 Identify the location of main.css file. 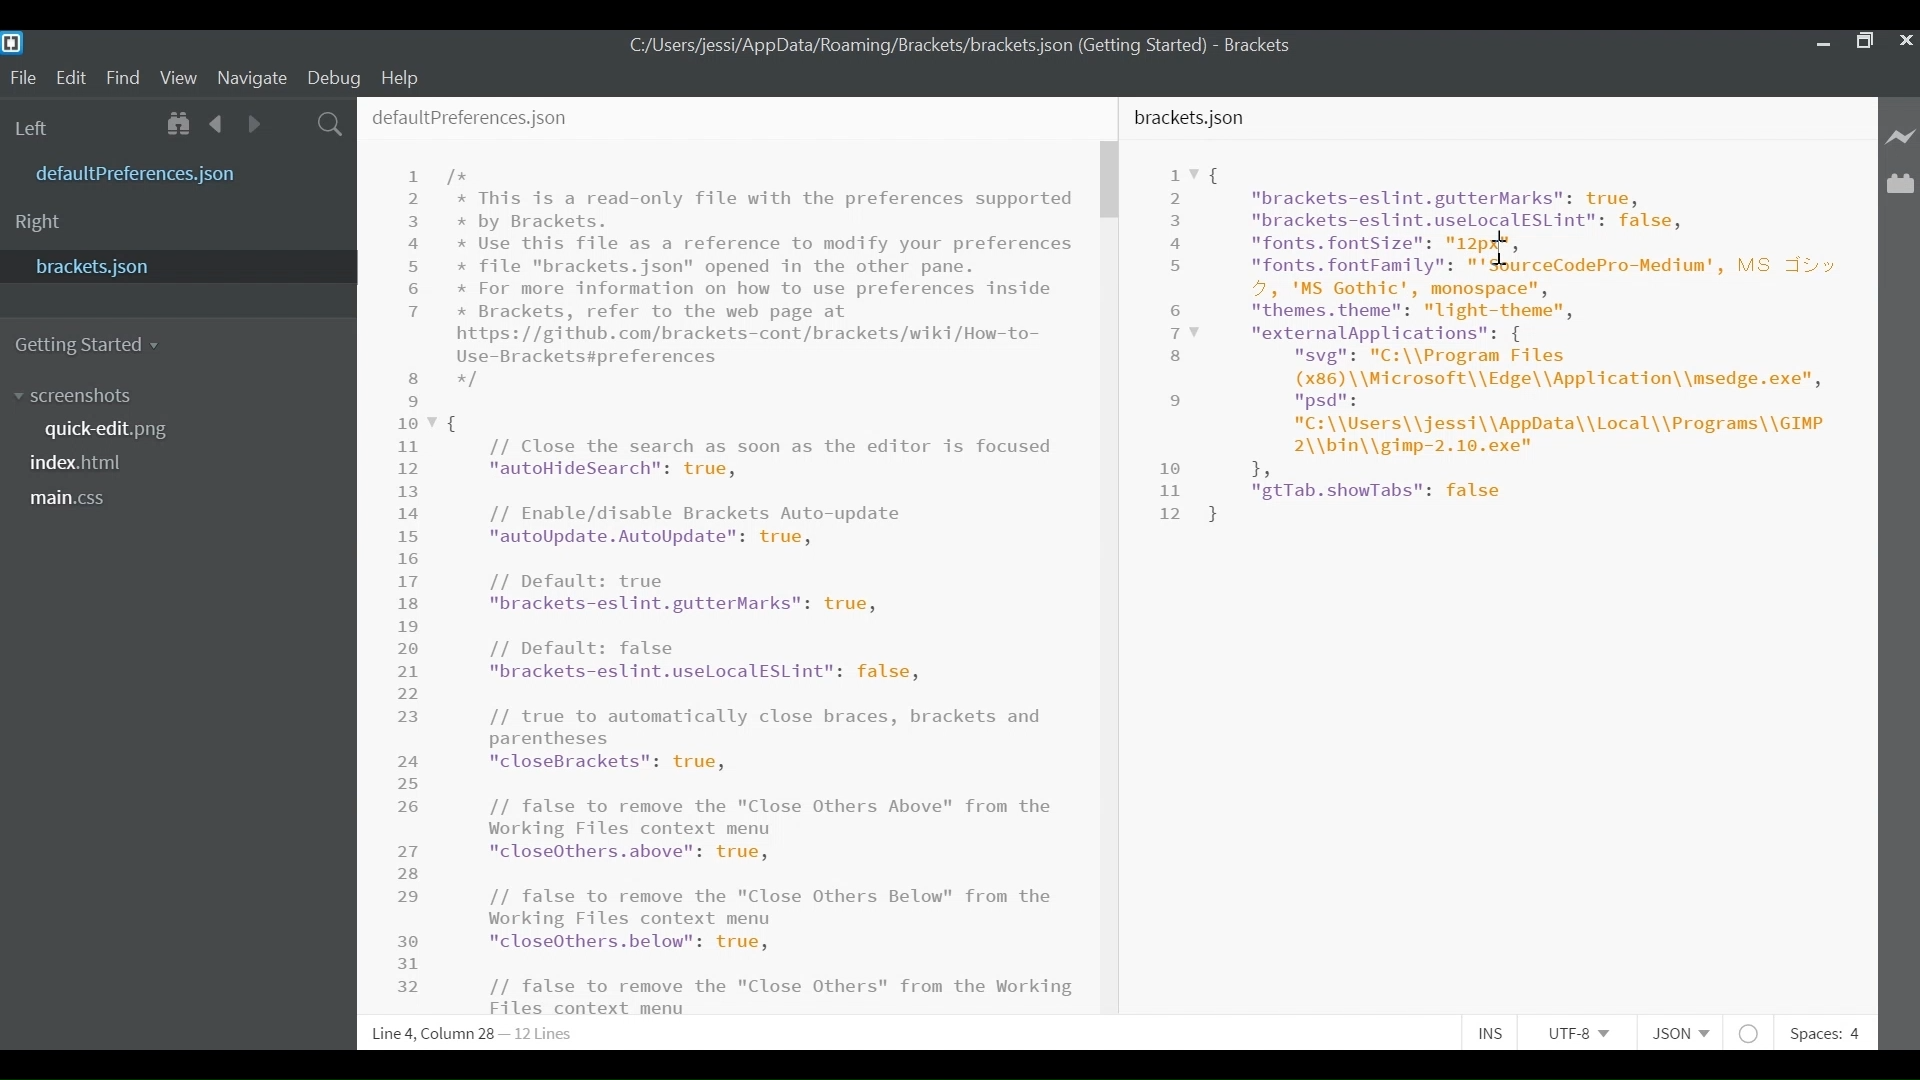
(74, 497).